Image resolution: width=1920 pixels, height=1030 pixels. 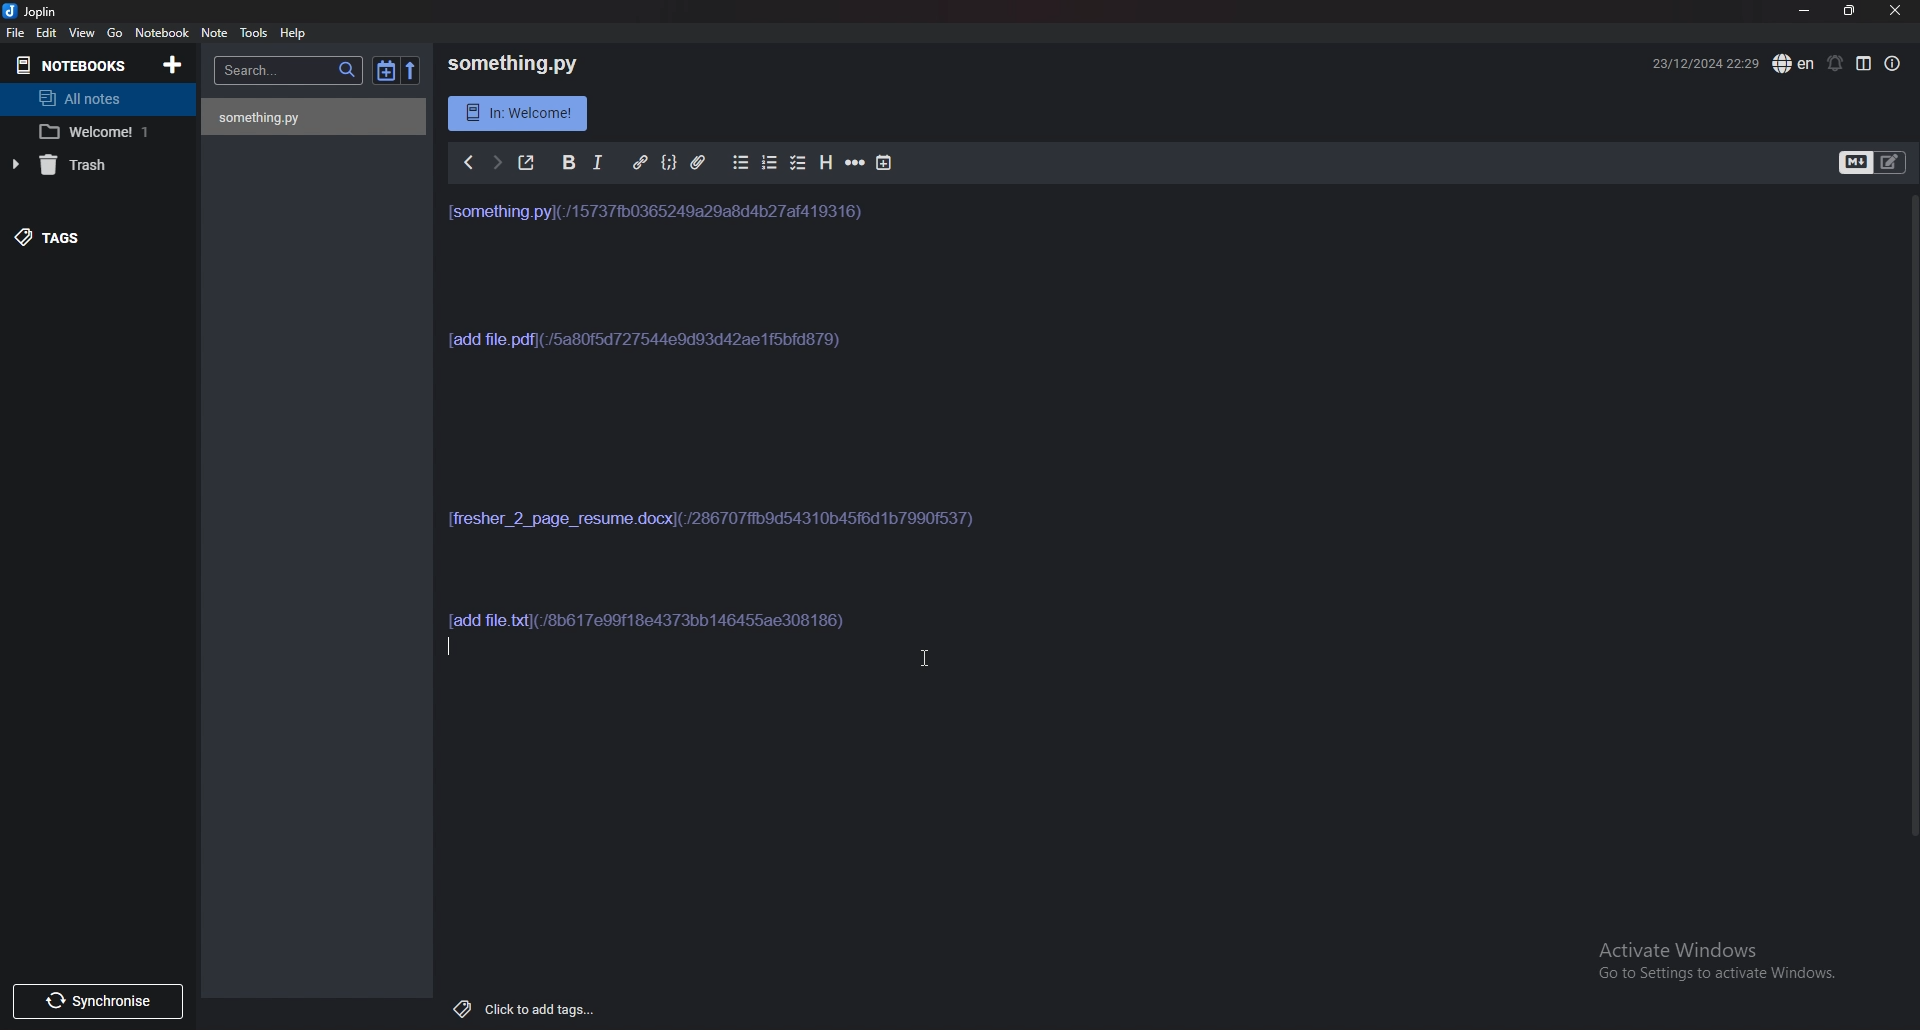 I want to click on cursor, so click(x=921, y=656).